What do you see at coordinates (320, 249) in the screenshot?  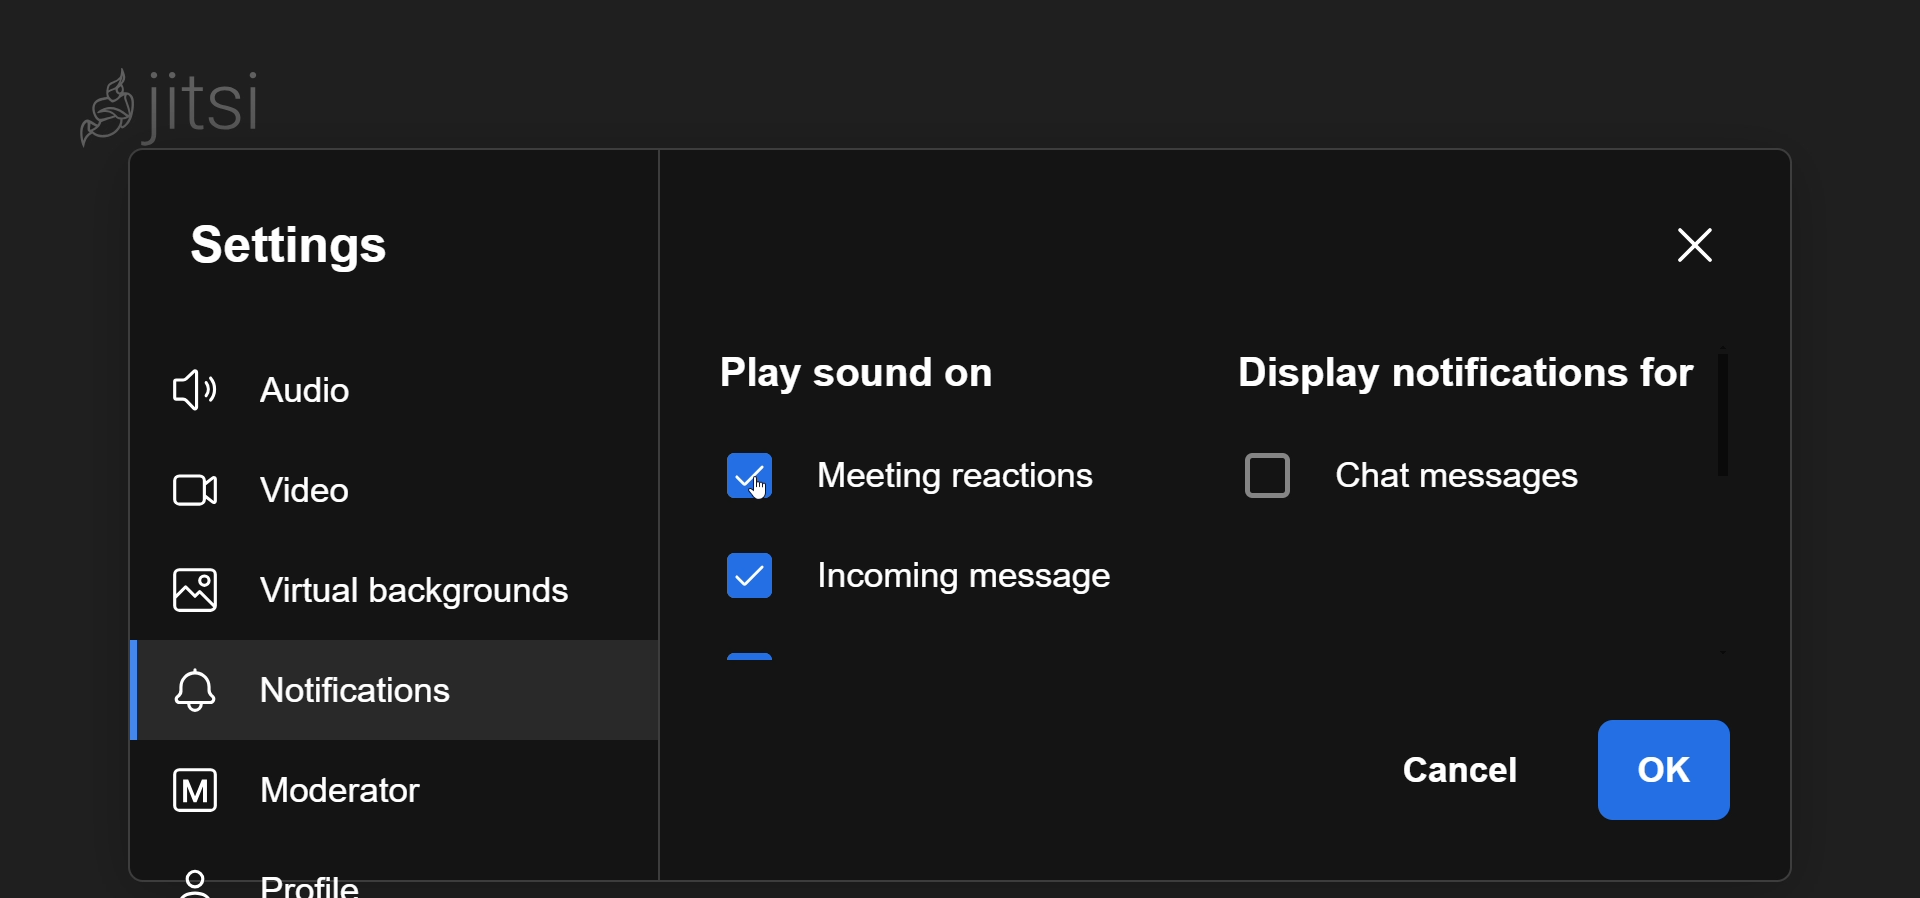 I see `setting` at bounding box center [320, 249].